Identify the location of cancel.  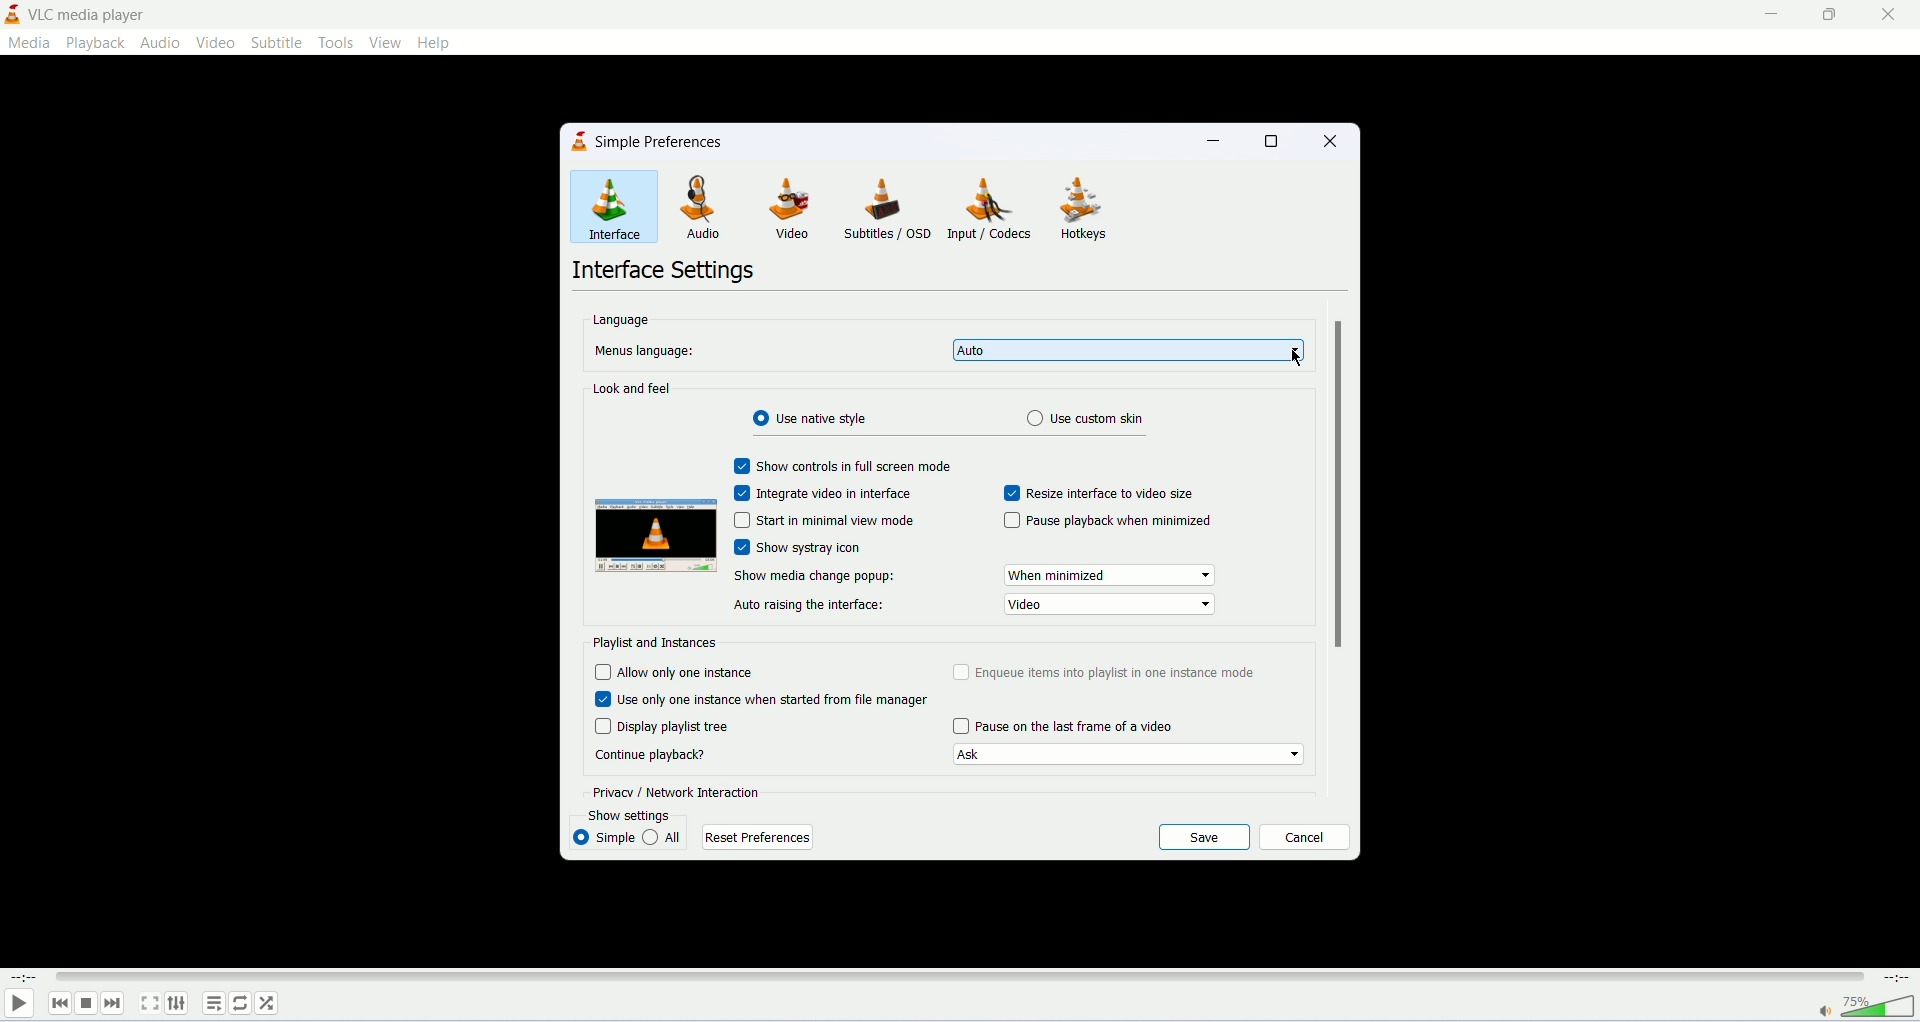
(1304, 838).